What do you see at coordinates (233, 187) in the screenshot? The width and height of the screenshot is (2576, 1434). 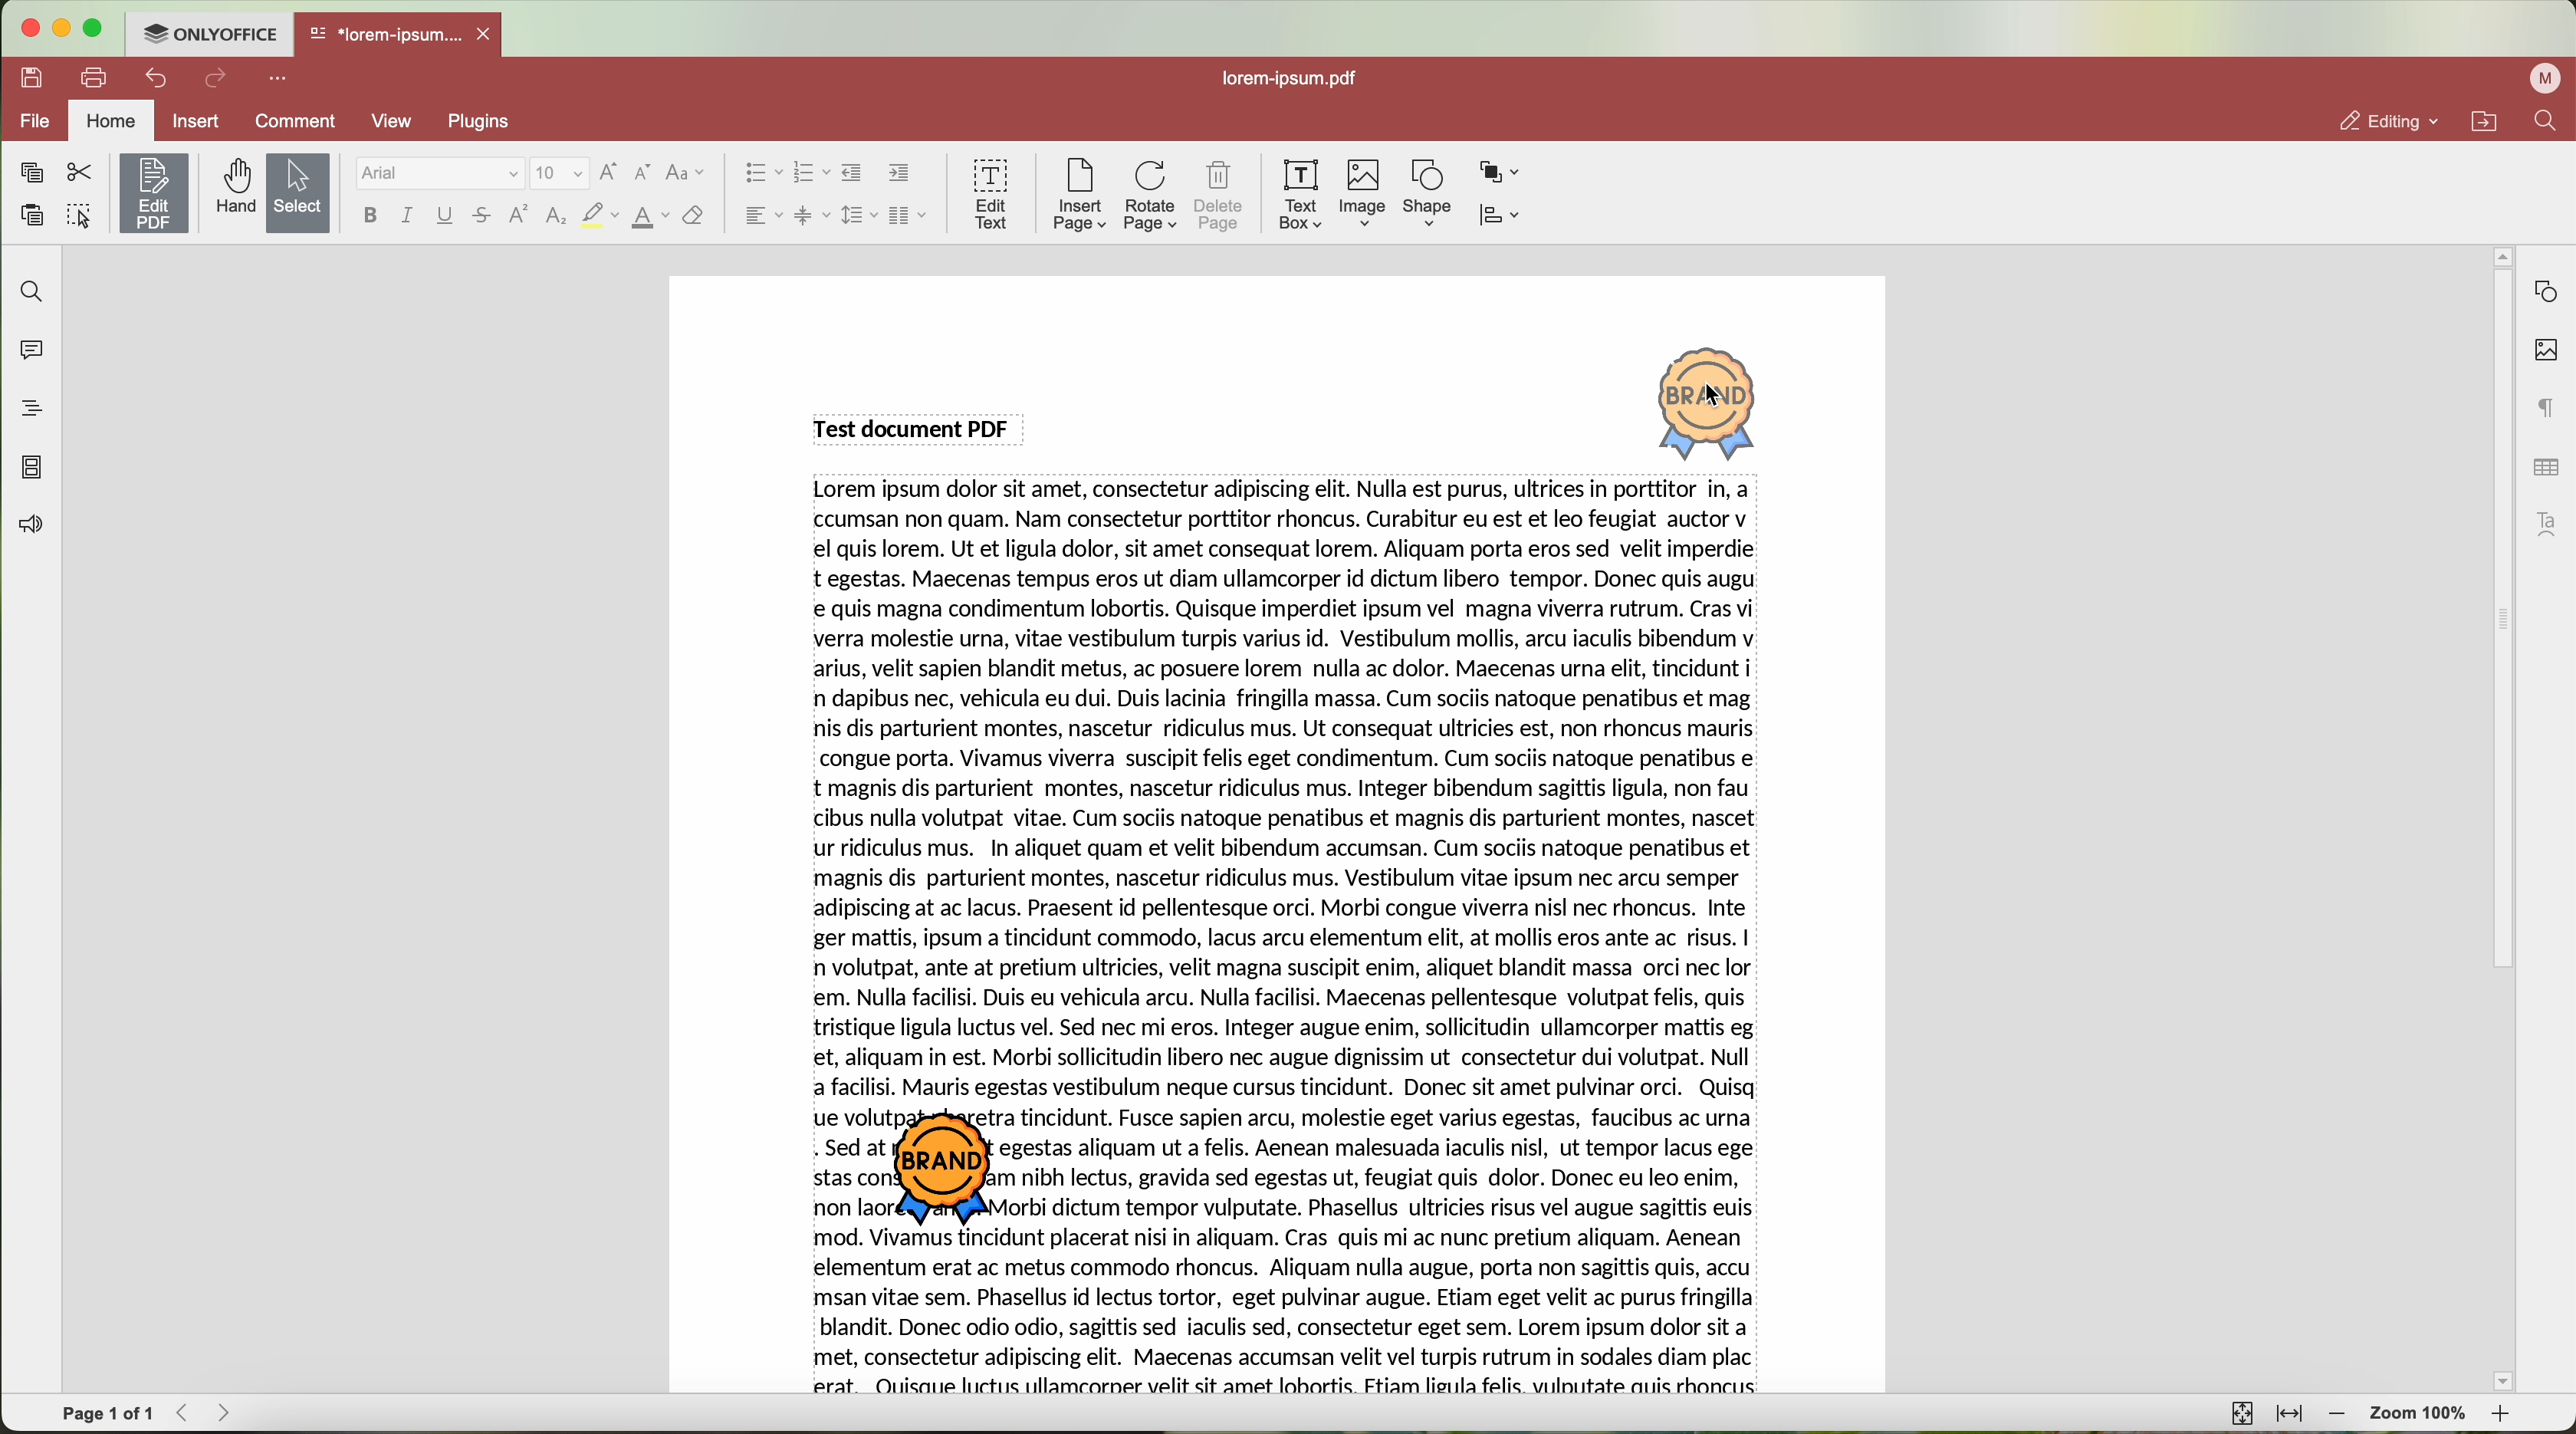 I see `hand` at bounding box center [233, 187].